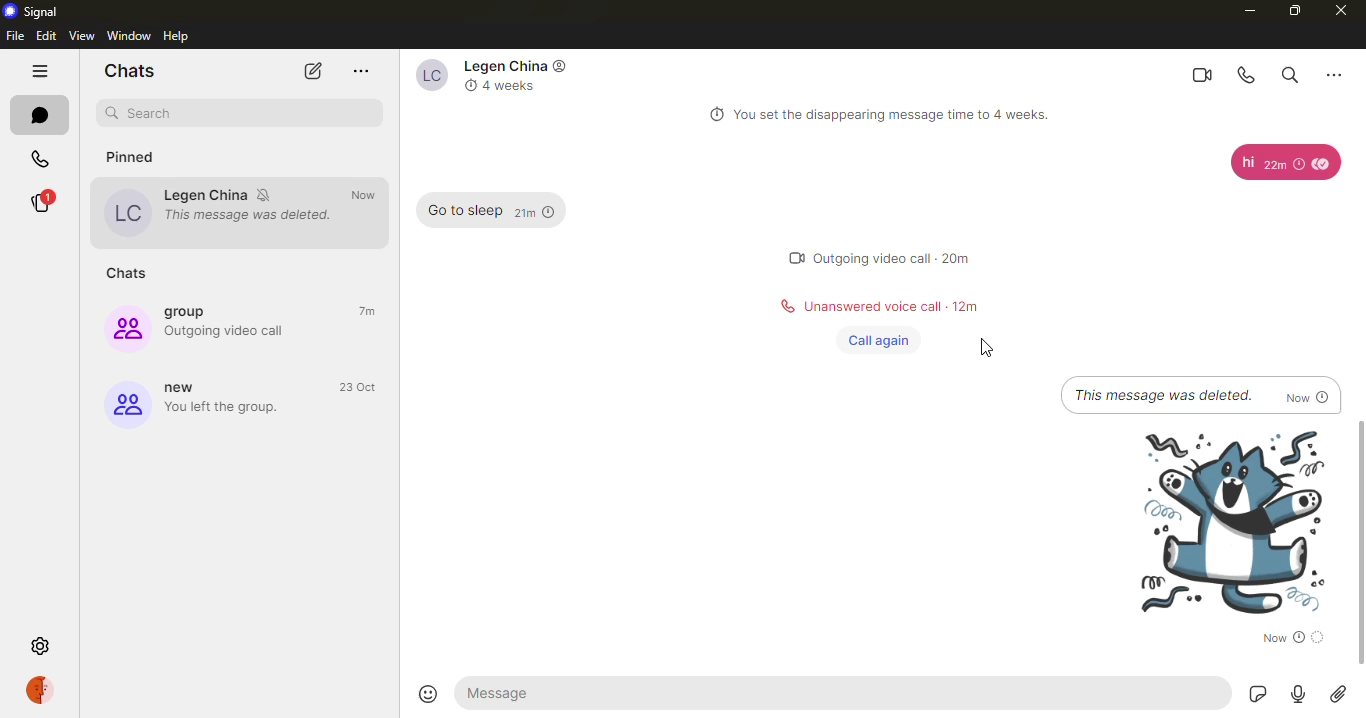 This screenshot has height=718, width=1366. What do you see at coordinates (524, 214) in the screenshot?
I see `21m` at bounding box center [524, 214].